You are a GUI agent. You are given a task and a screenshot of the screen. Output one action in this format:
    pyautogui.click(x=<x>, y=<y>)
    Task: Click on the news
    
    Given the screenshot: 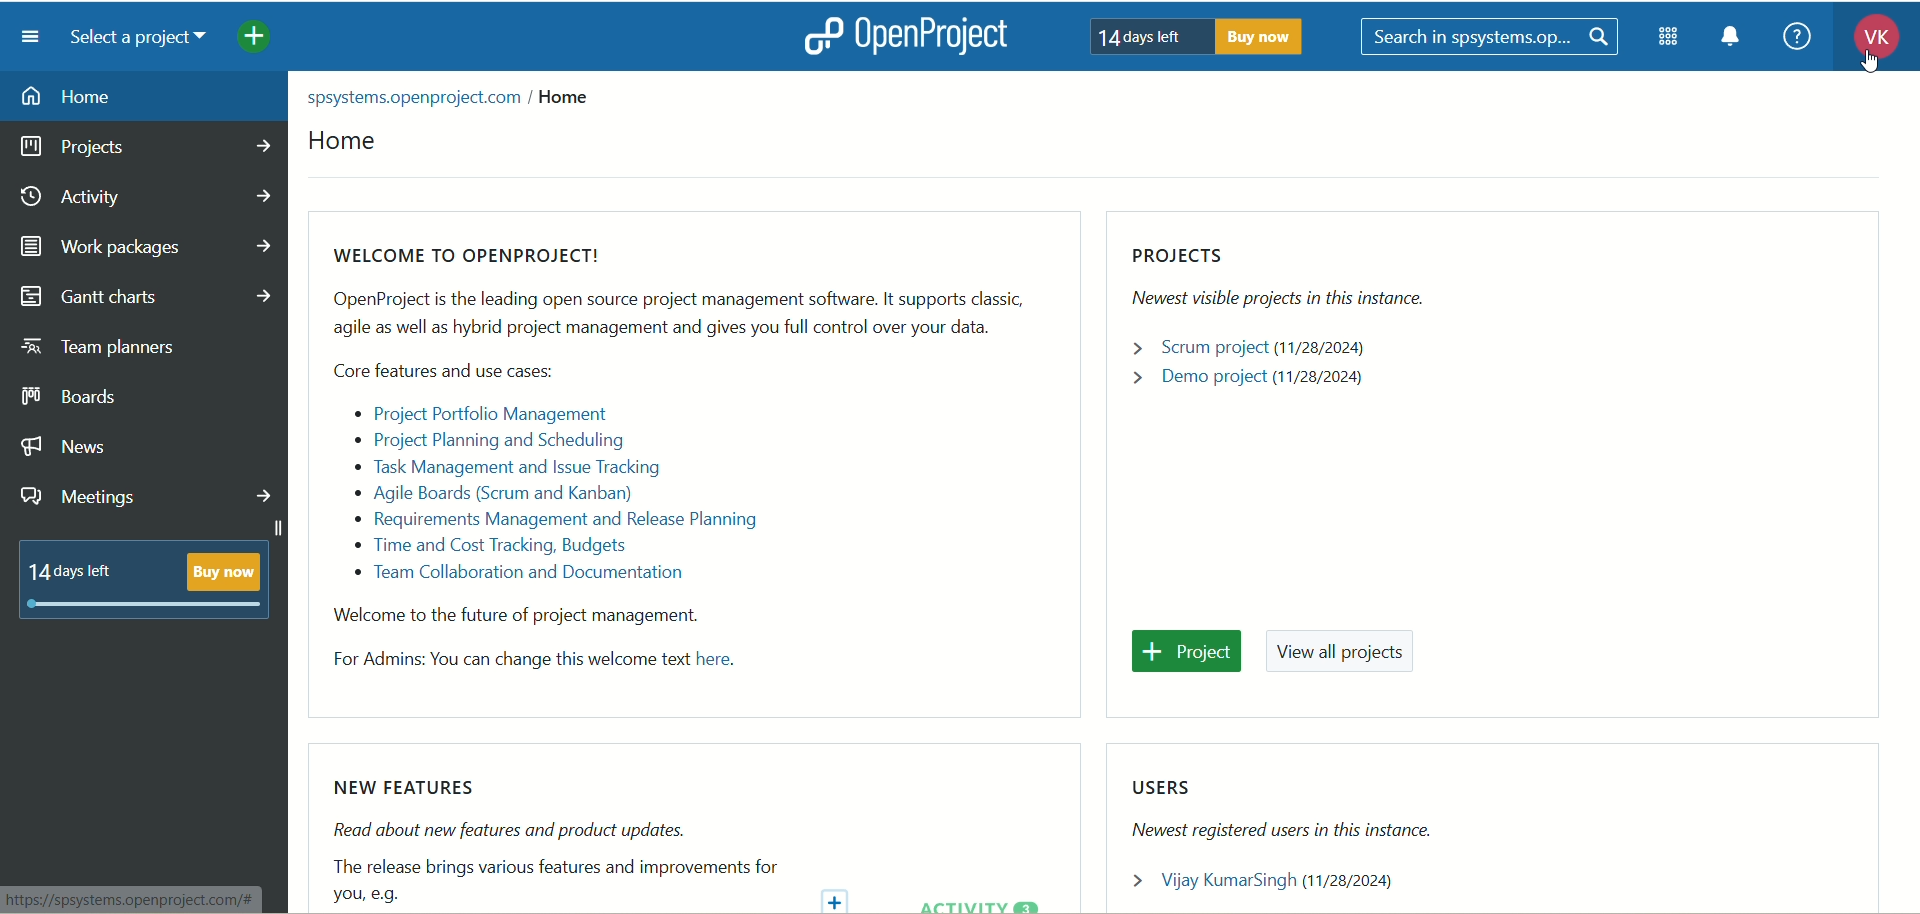 What is the action you would take?
    pyautogui.click(x=65, y=449)
    